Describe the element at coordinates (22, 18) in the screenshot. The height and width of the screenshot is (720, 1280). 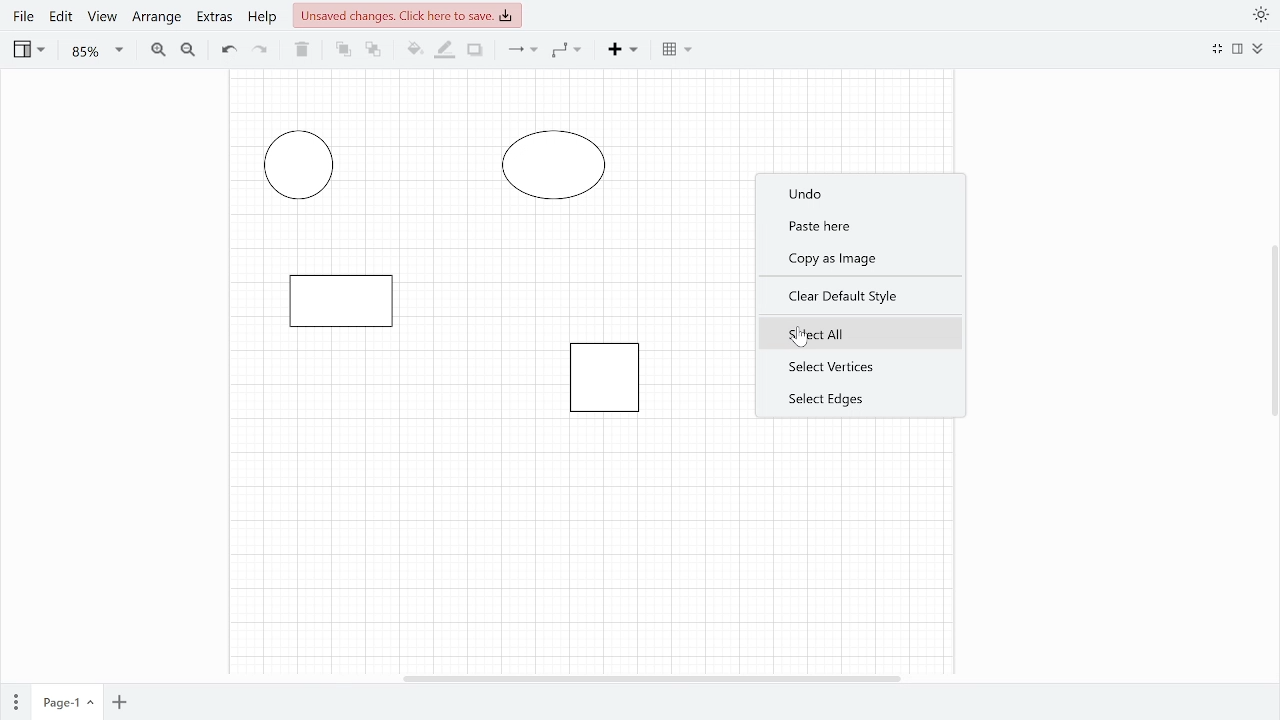
I see `File` at that location.